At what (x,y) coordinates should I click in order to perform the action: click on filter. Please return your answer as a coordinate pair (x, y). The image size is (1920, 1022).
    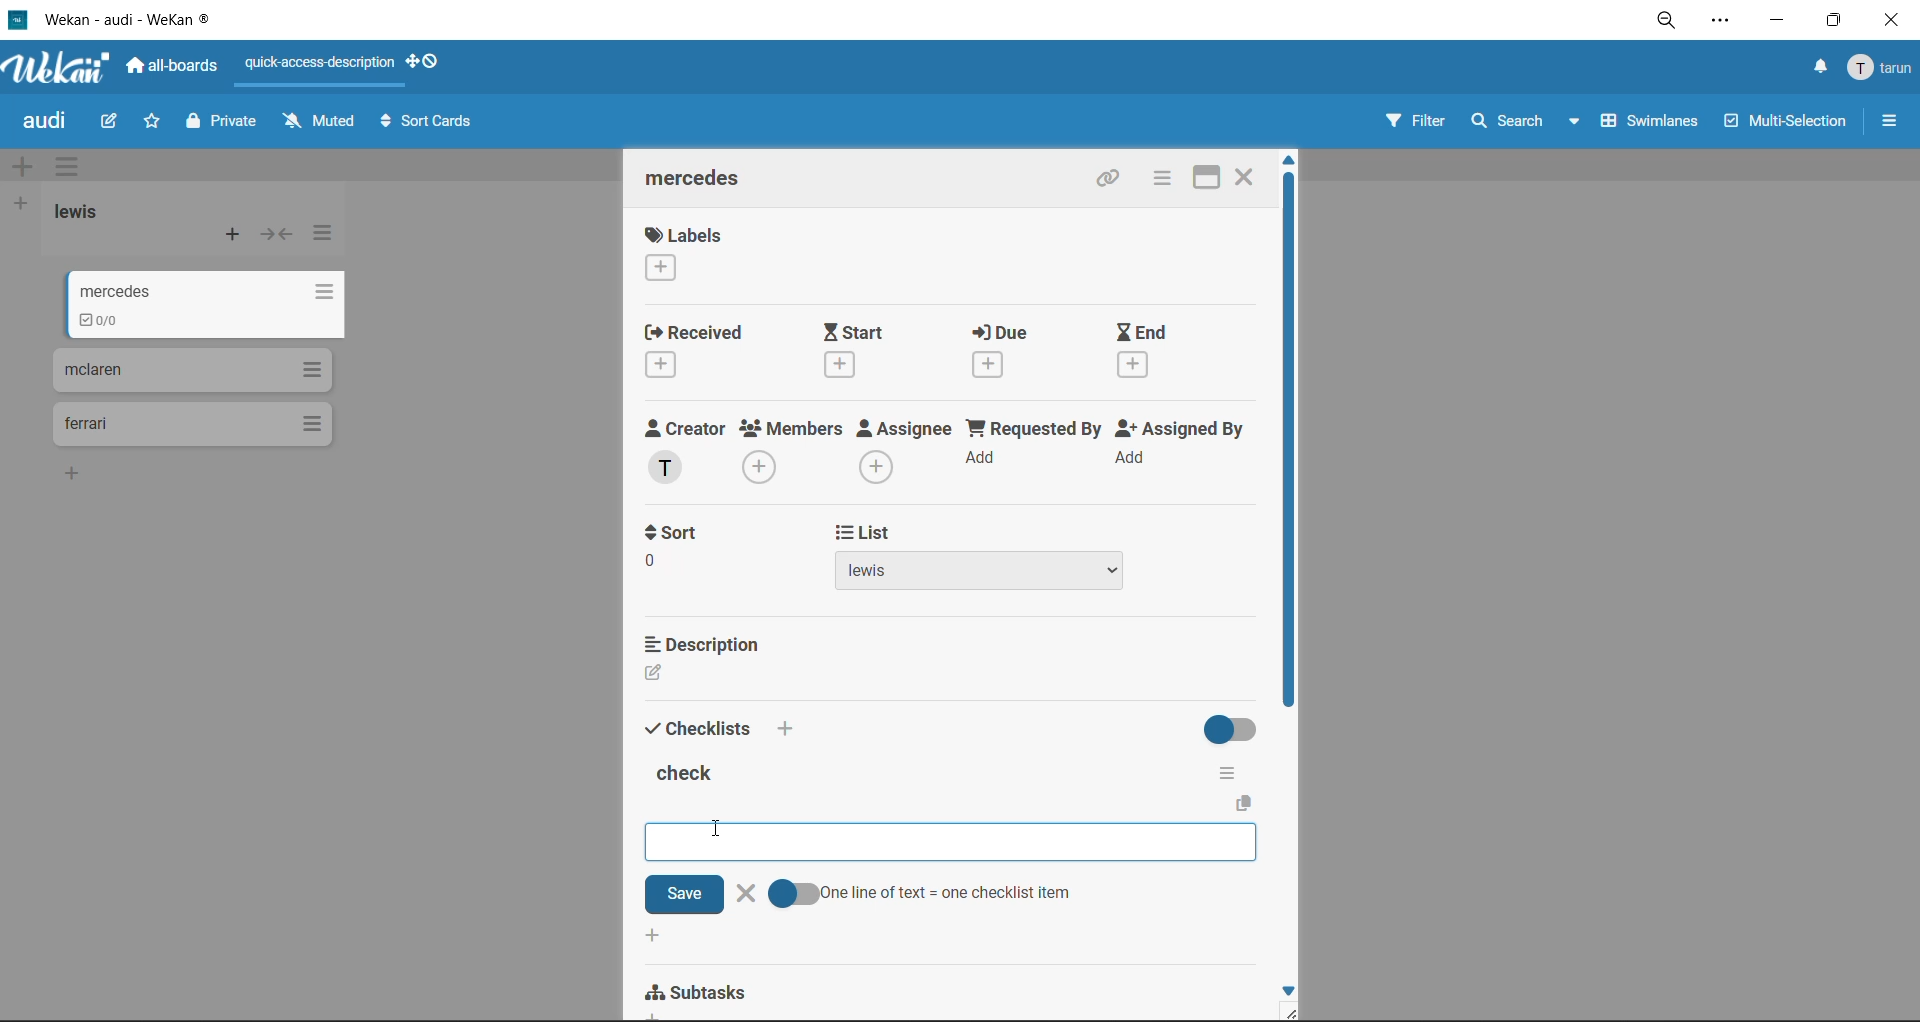
    Looking at the image, I should click on (1413, 124).